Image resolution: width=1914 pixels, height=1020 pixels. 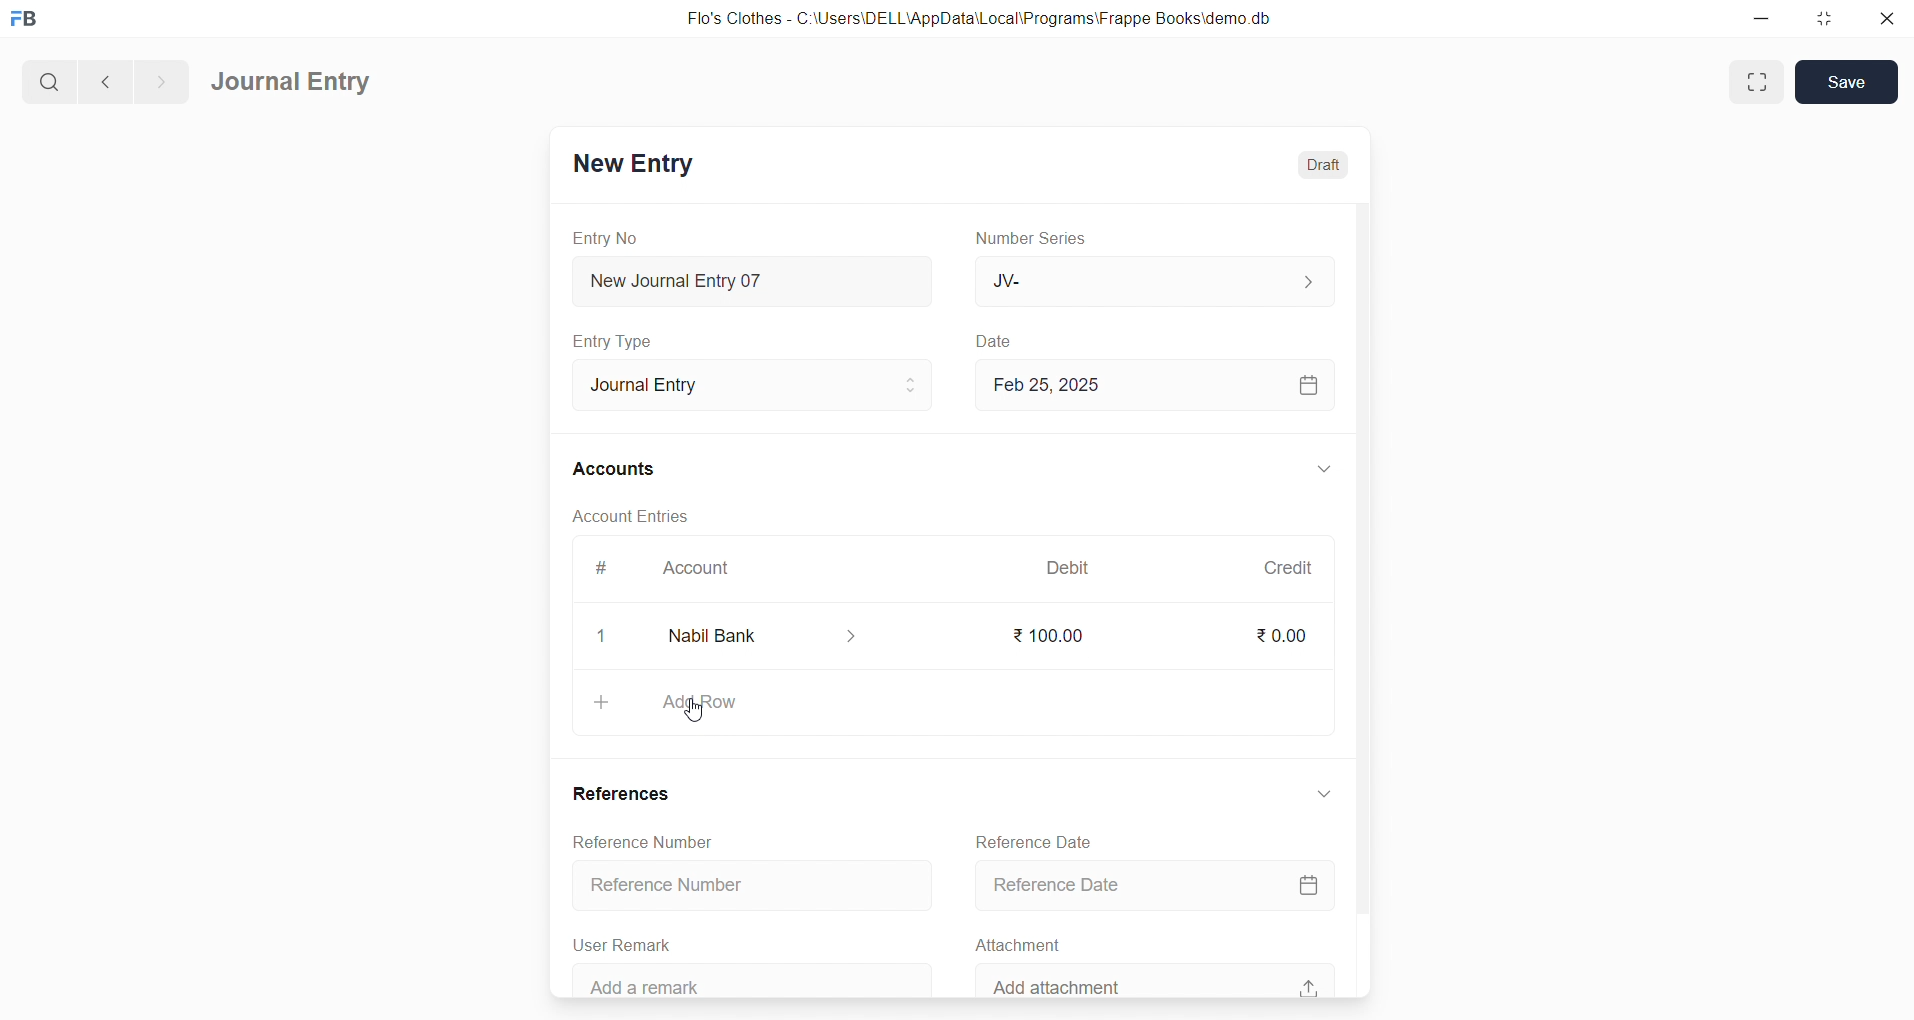 What do you see at coordinates (754, 276) in the screenshot?
I see `New Journal Entry 07` at bounding box center [754, 276].